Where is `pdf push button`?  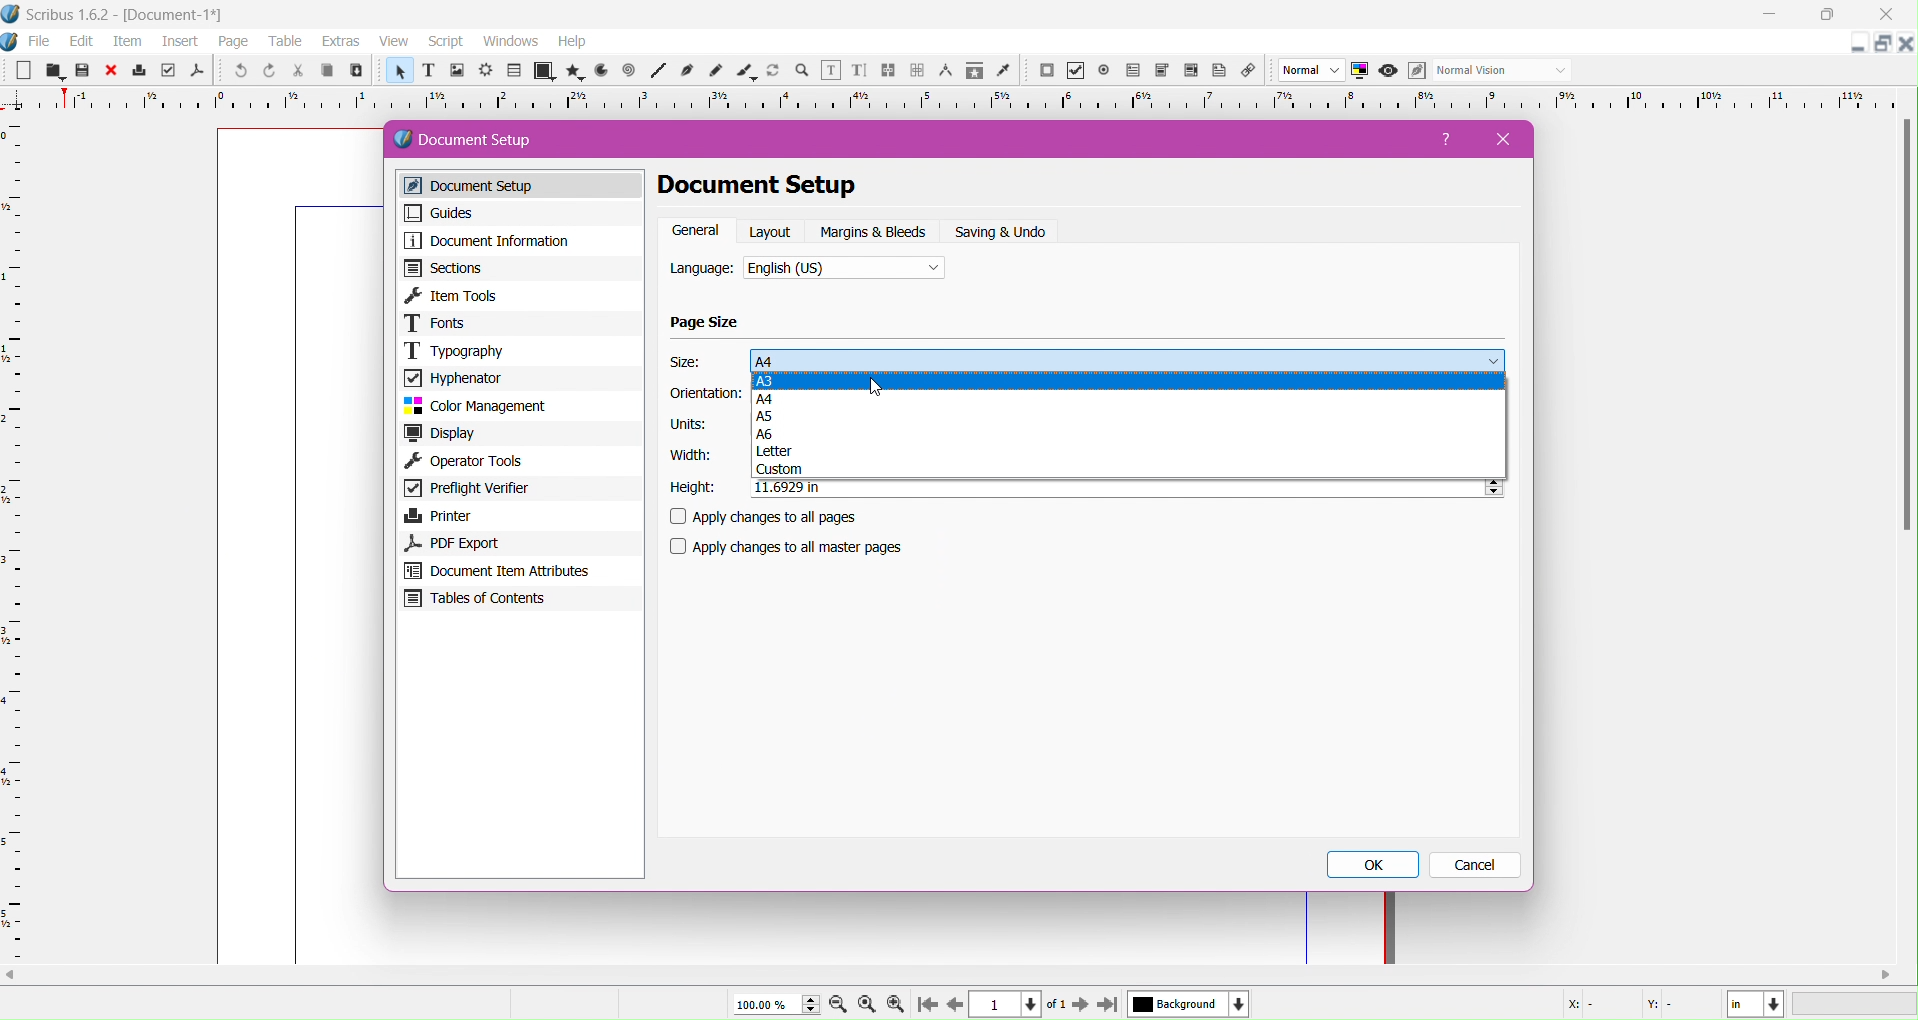 pdf push button is located at coordinates (1046, 71).